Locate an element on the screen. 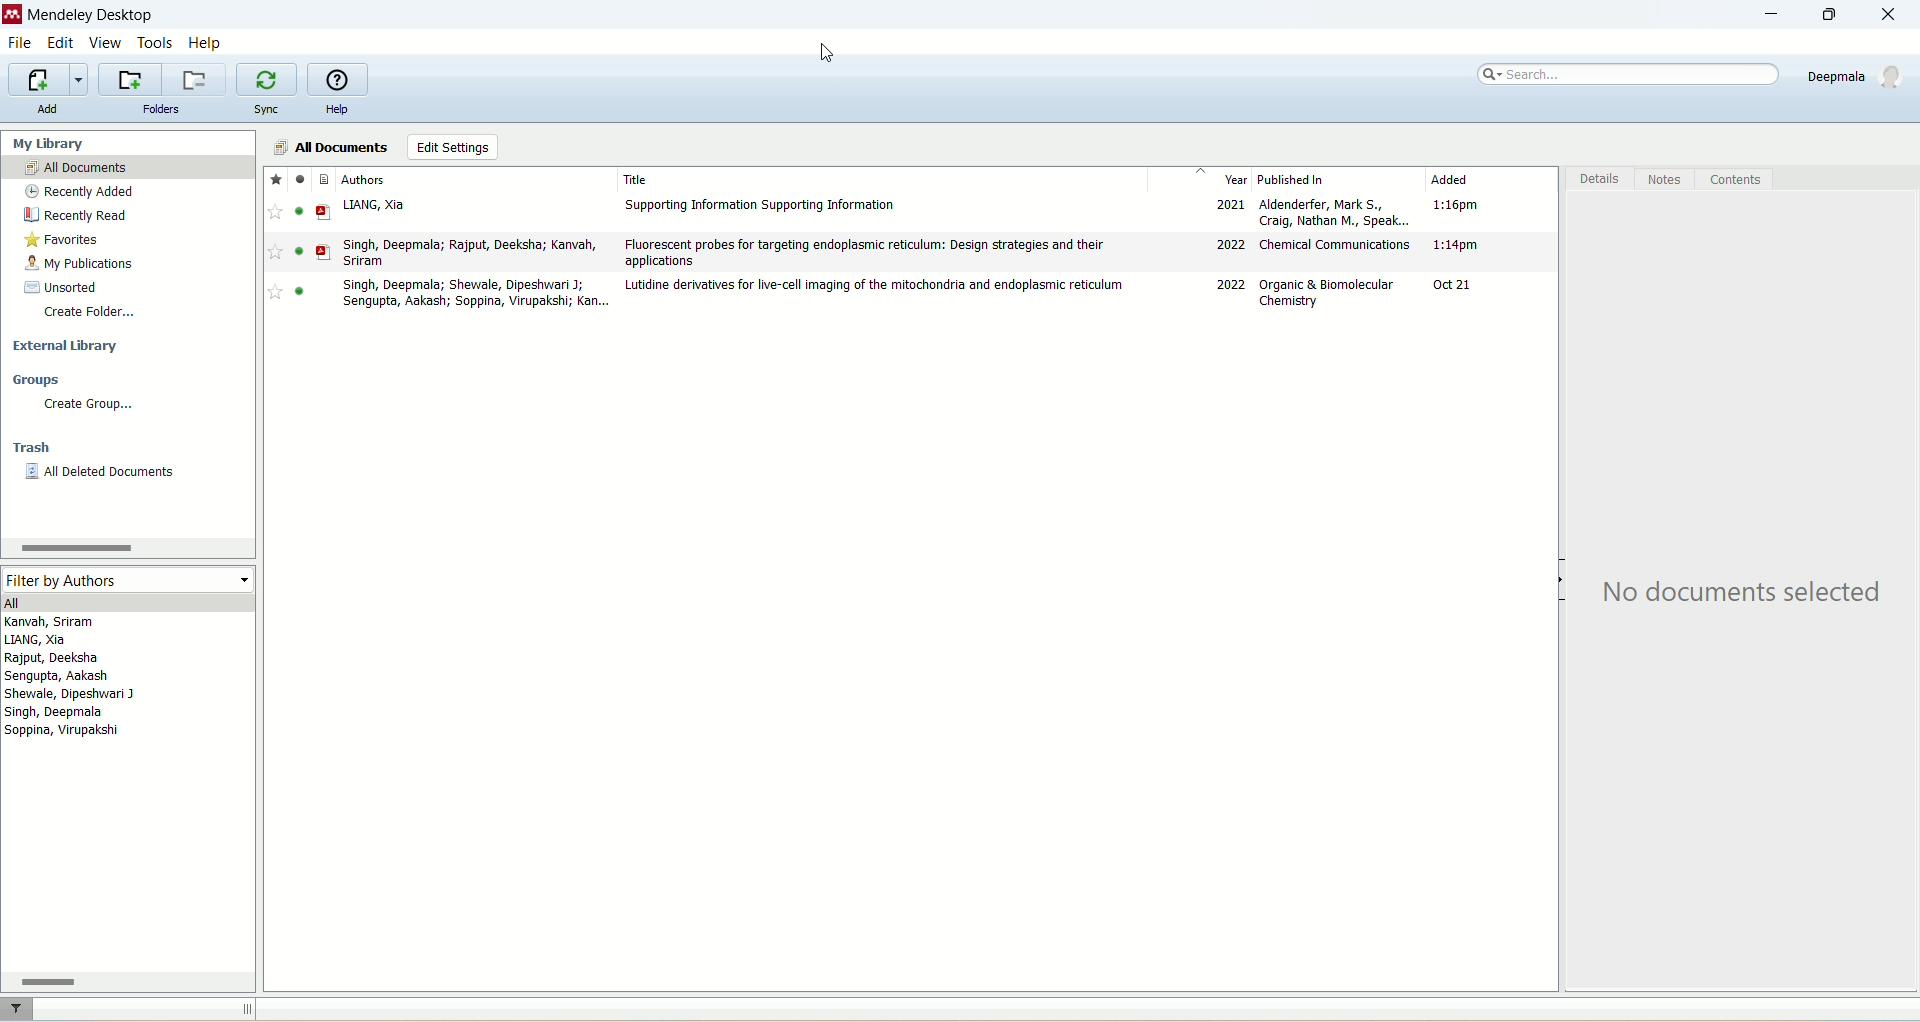 The width and height of the screenshot is (1920, 1022). 2022 is located at coordinates (1231, 206).